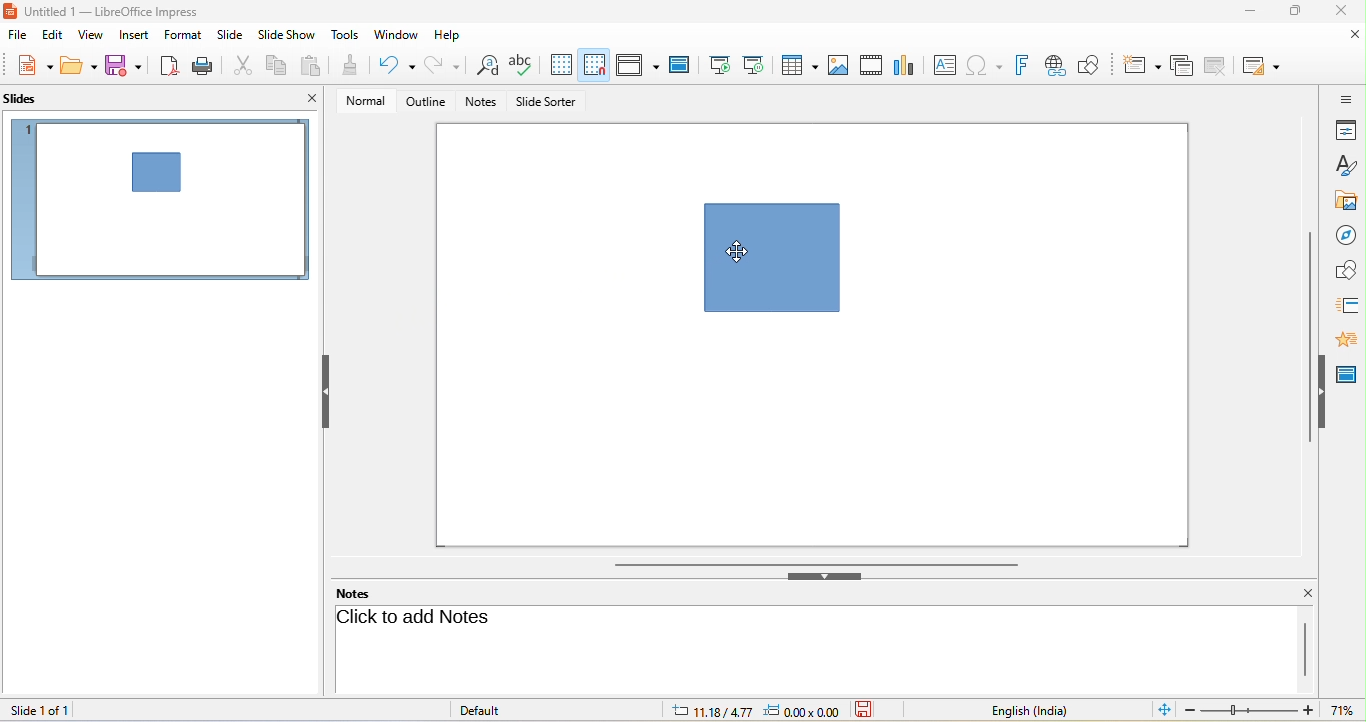  I want to click on start from current slide, so click(756, 67).